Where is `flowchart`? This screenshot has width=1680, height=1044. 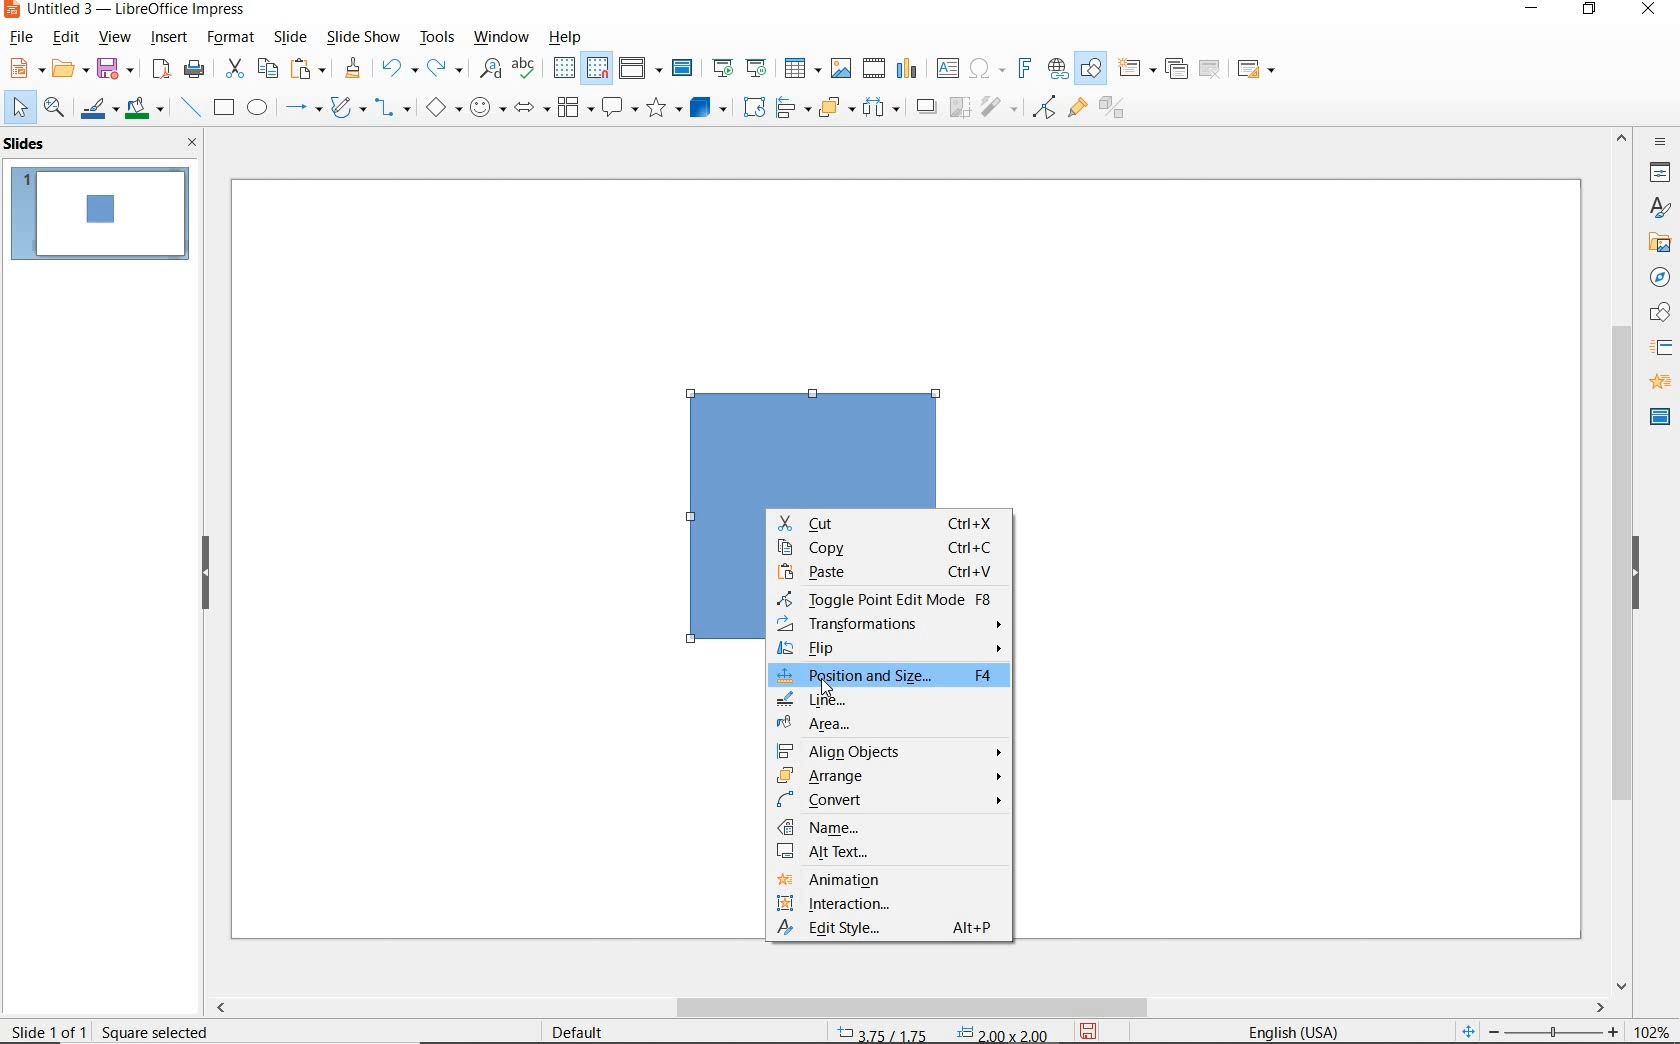 flowchart is located at coordinates (577, 108).